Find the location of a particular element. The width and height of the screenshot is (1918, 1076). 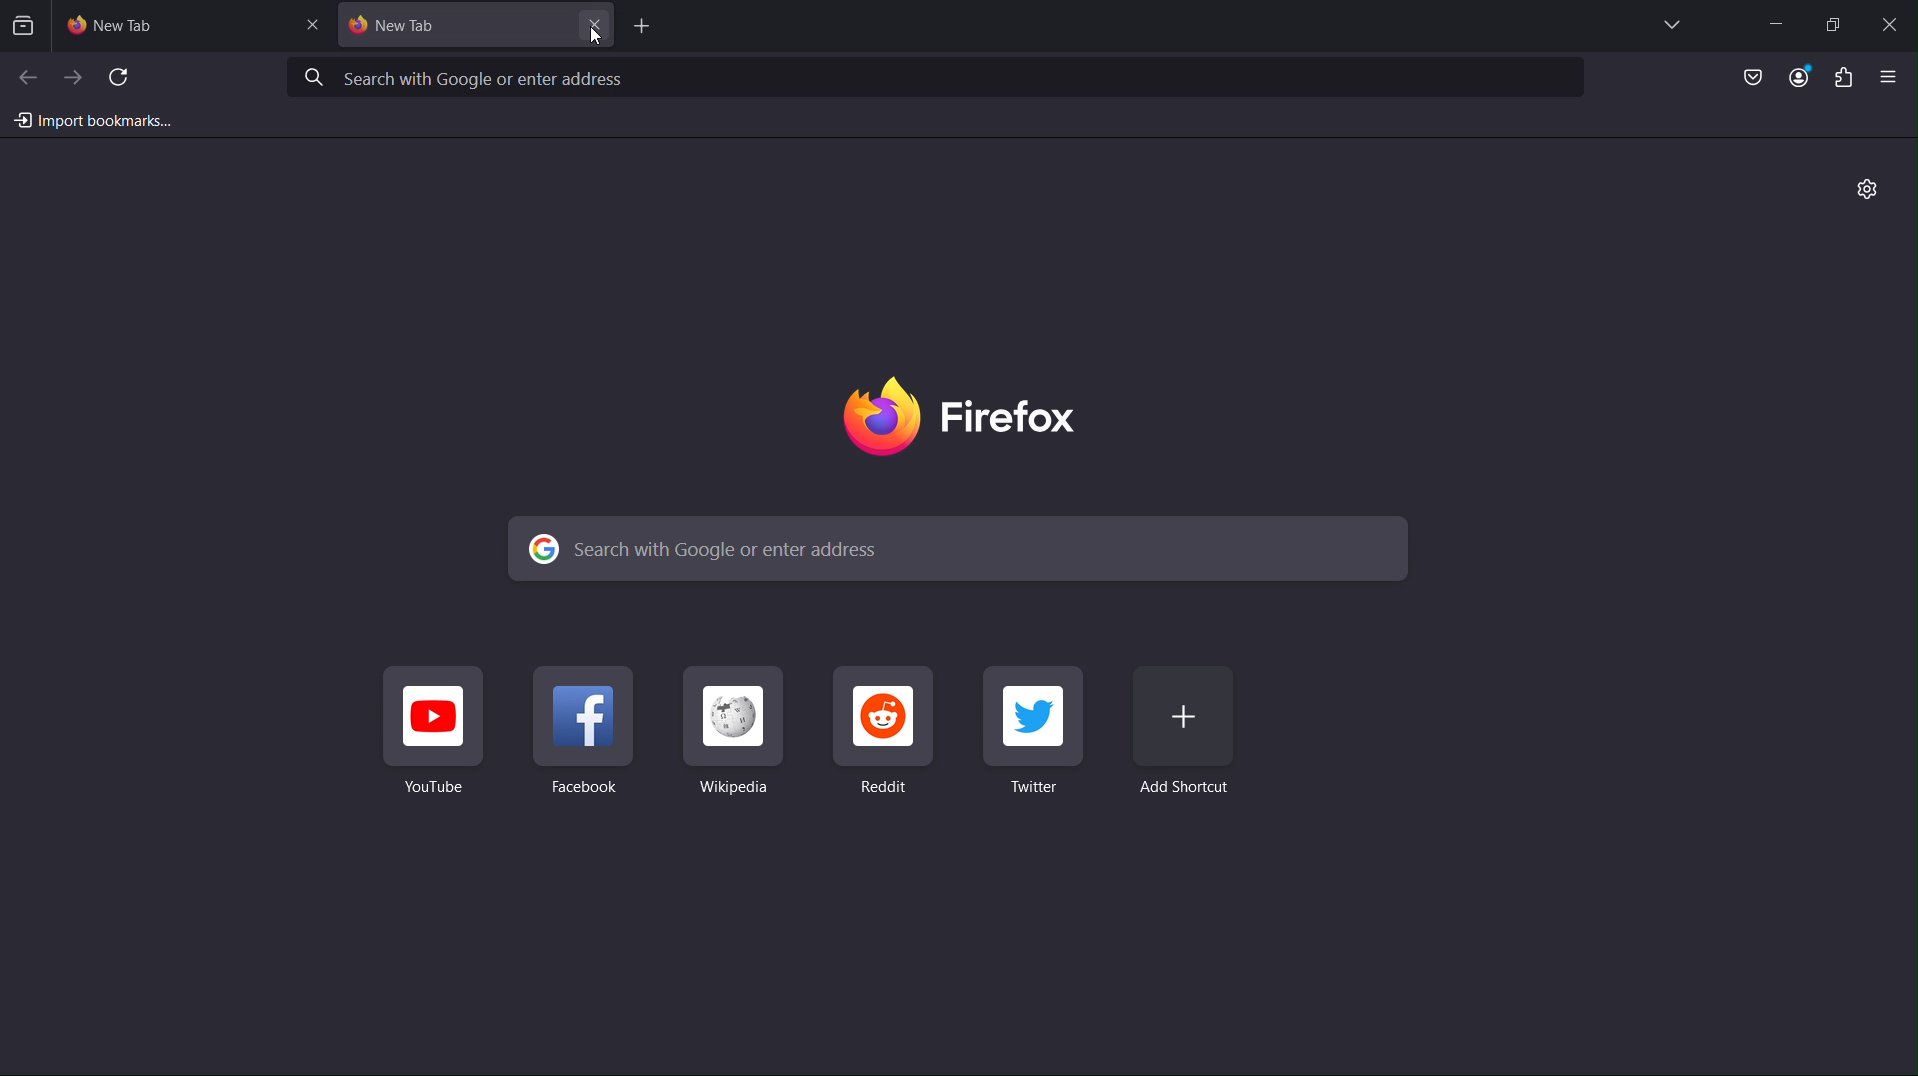

View recent browsing is located at coordinates (24, 22).